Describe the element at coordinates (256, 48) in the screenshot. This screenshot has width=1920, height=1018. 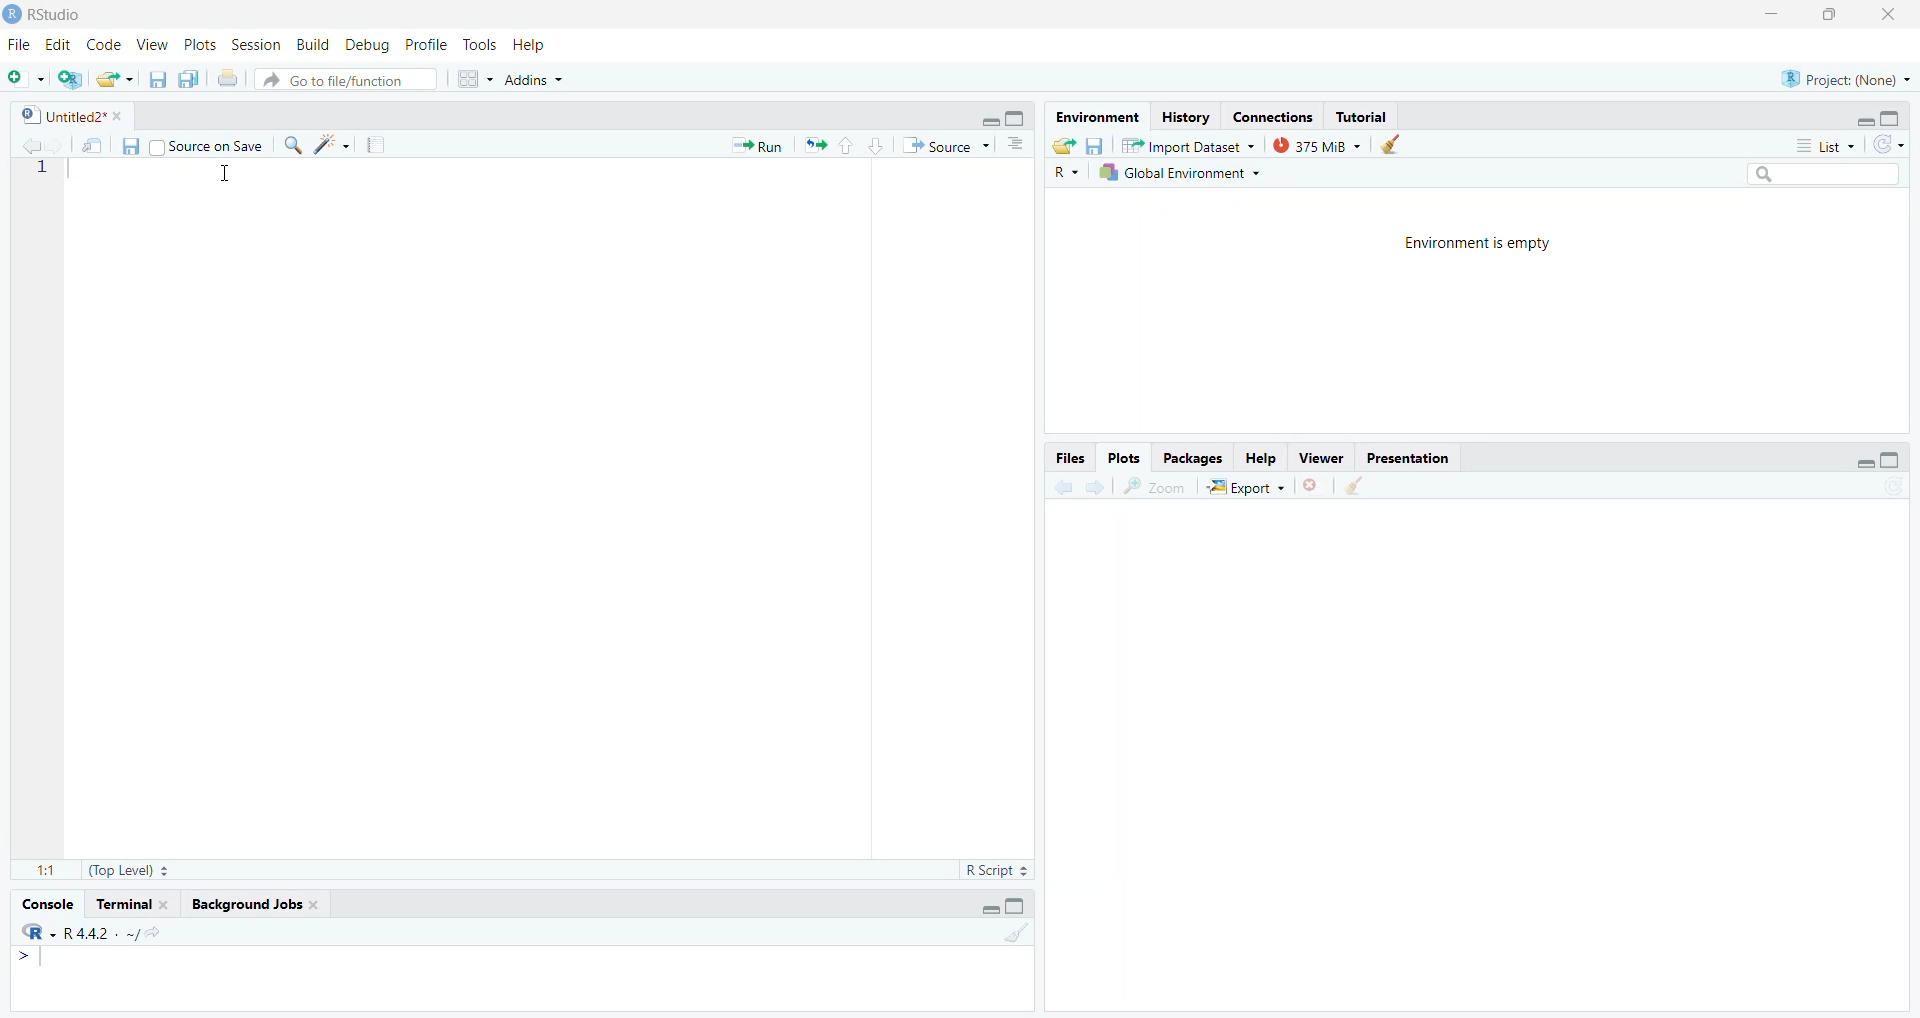
I see `Session` at that location.